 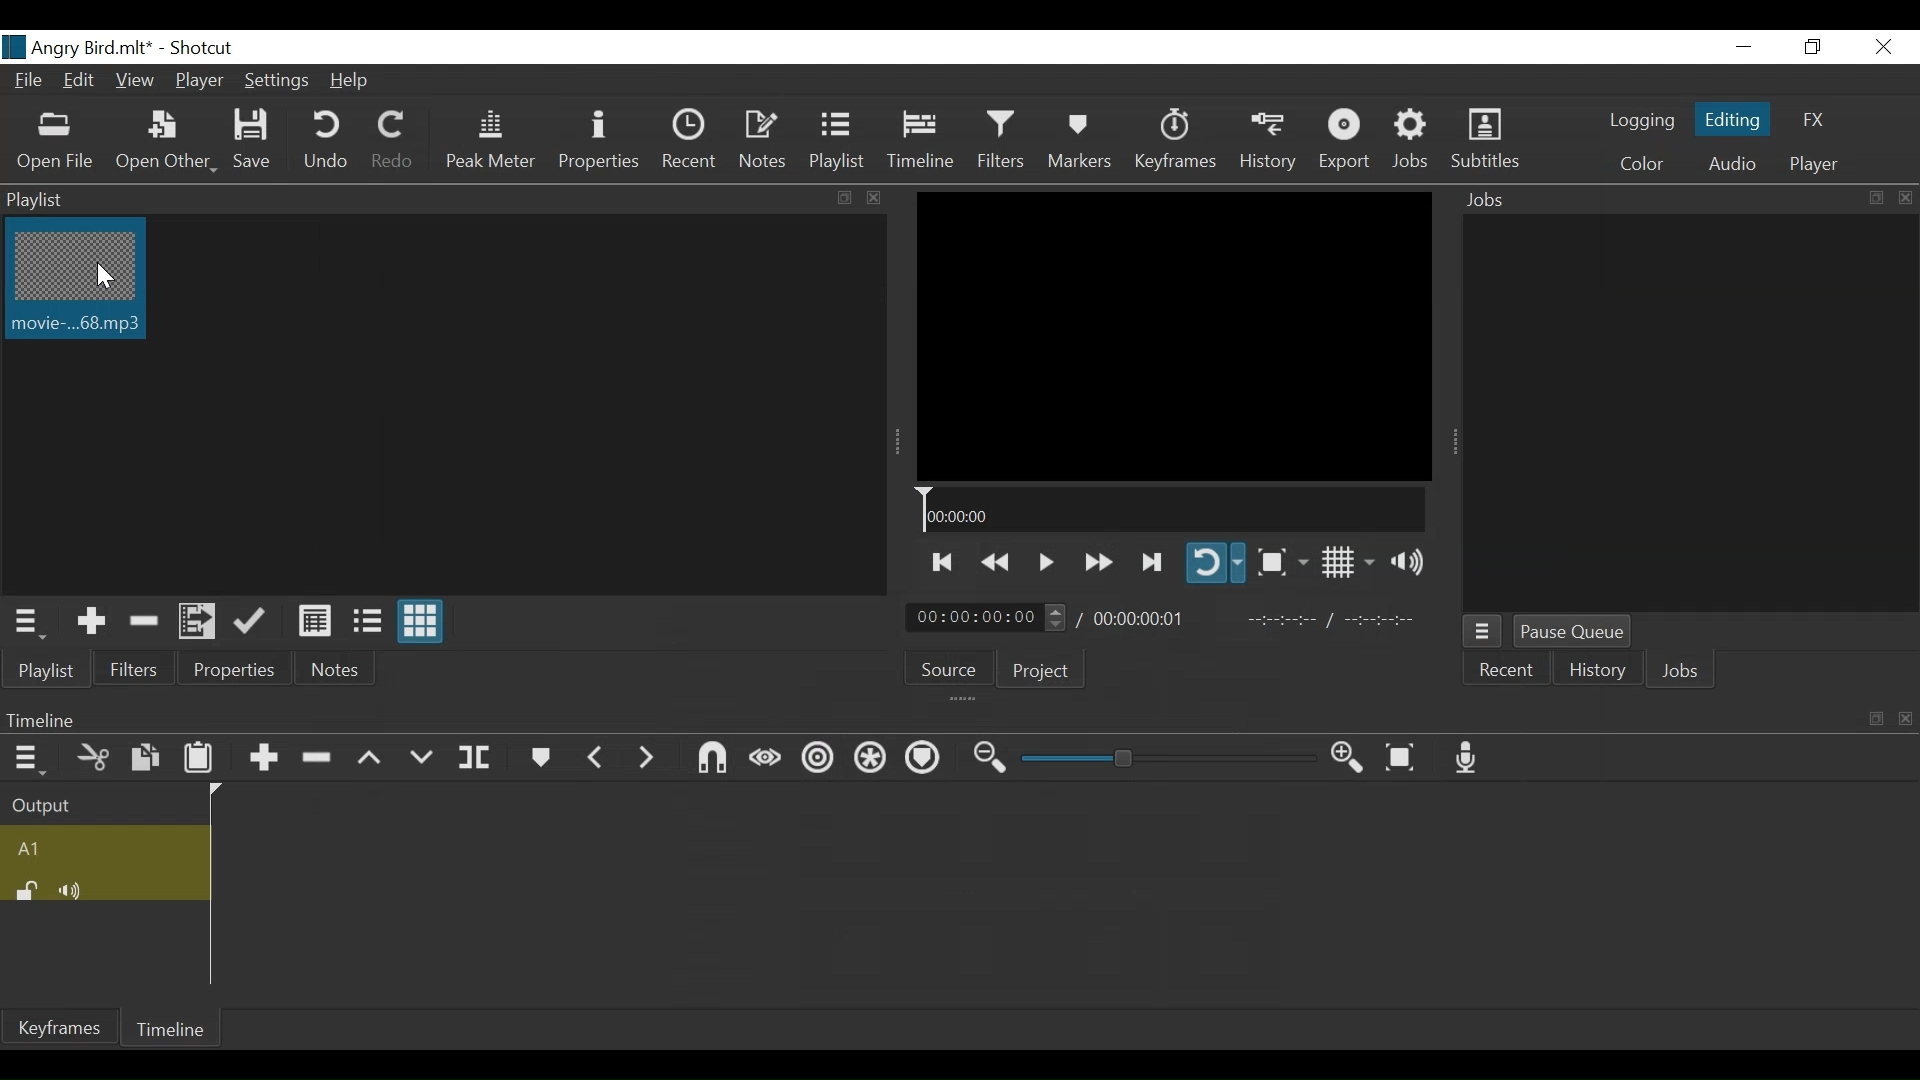 What do you see at coordinates (1403, 757) in the screenshot?
I see `Zoom to fit` at bounding box center [1403, 757].